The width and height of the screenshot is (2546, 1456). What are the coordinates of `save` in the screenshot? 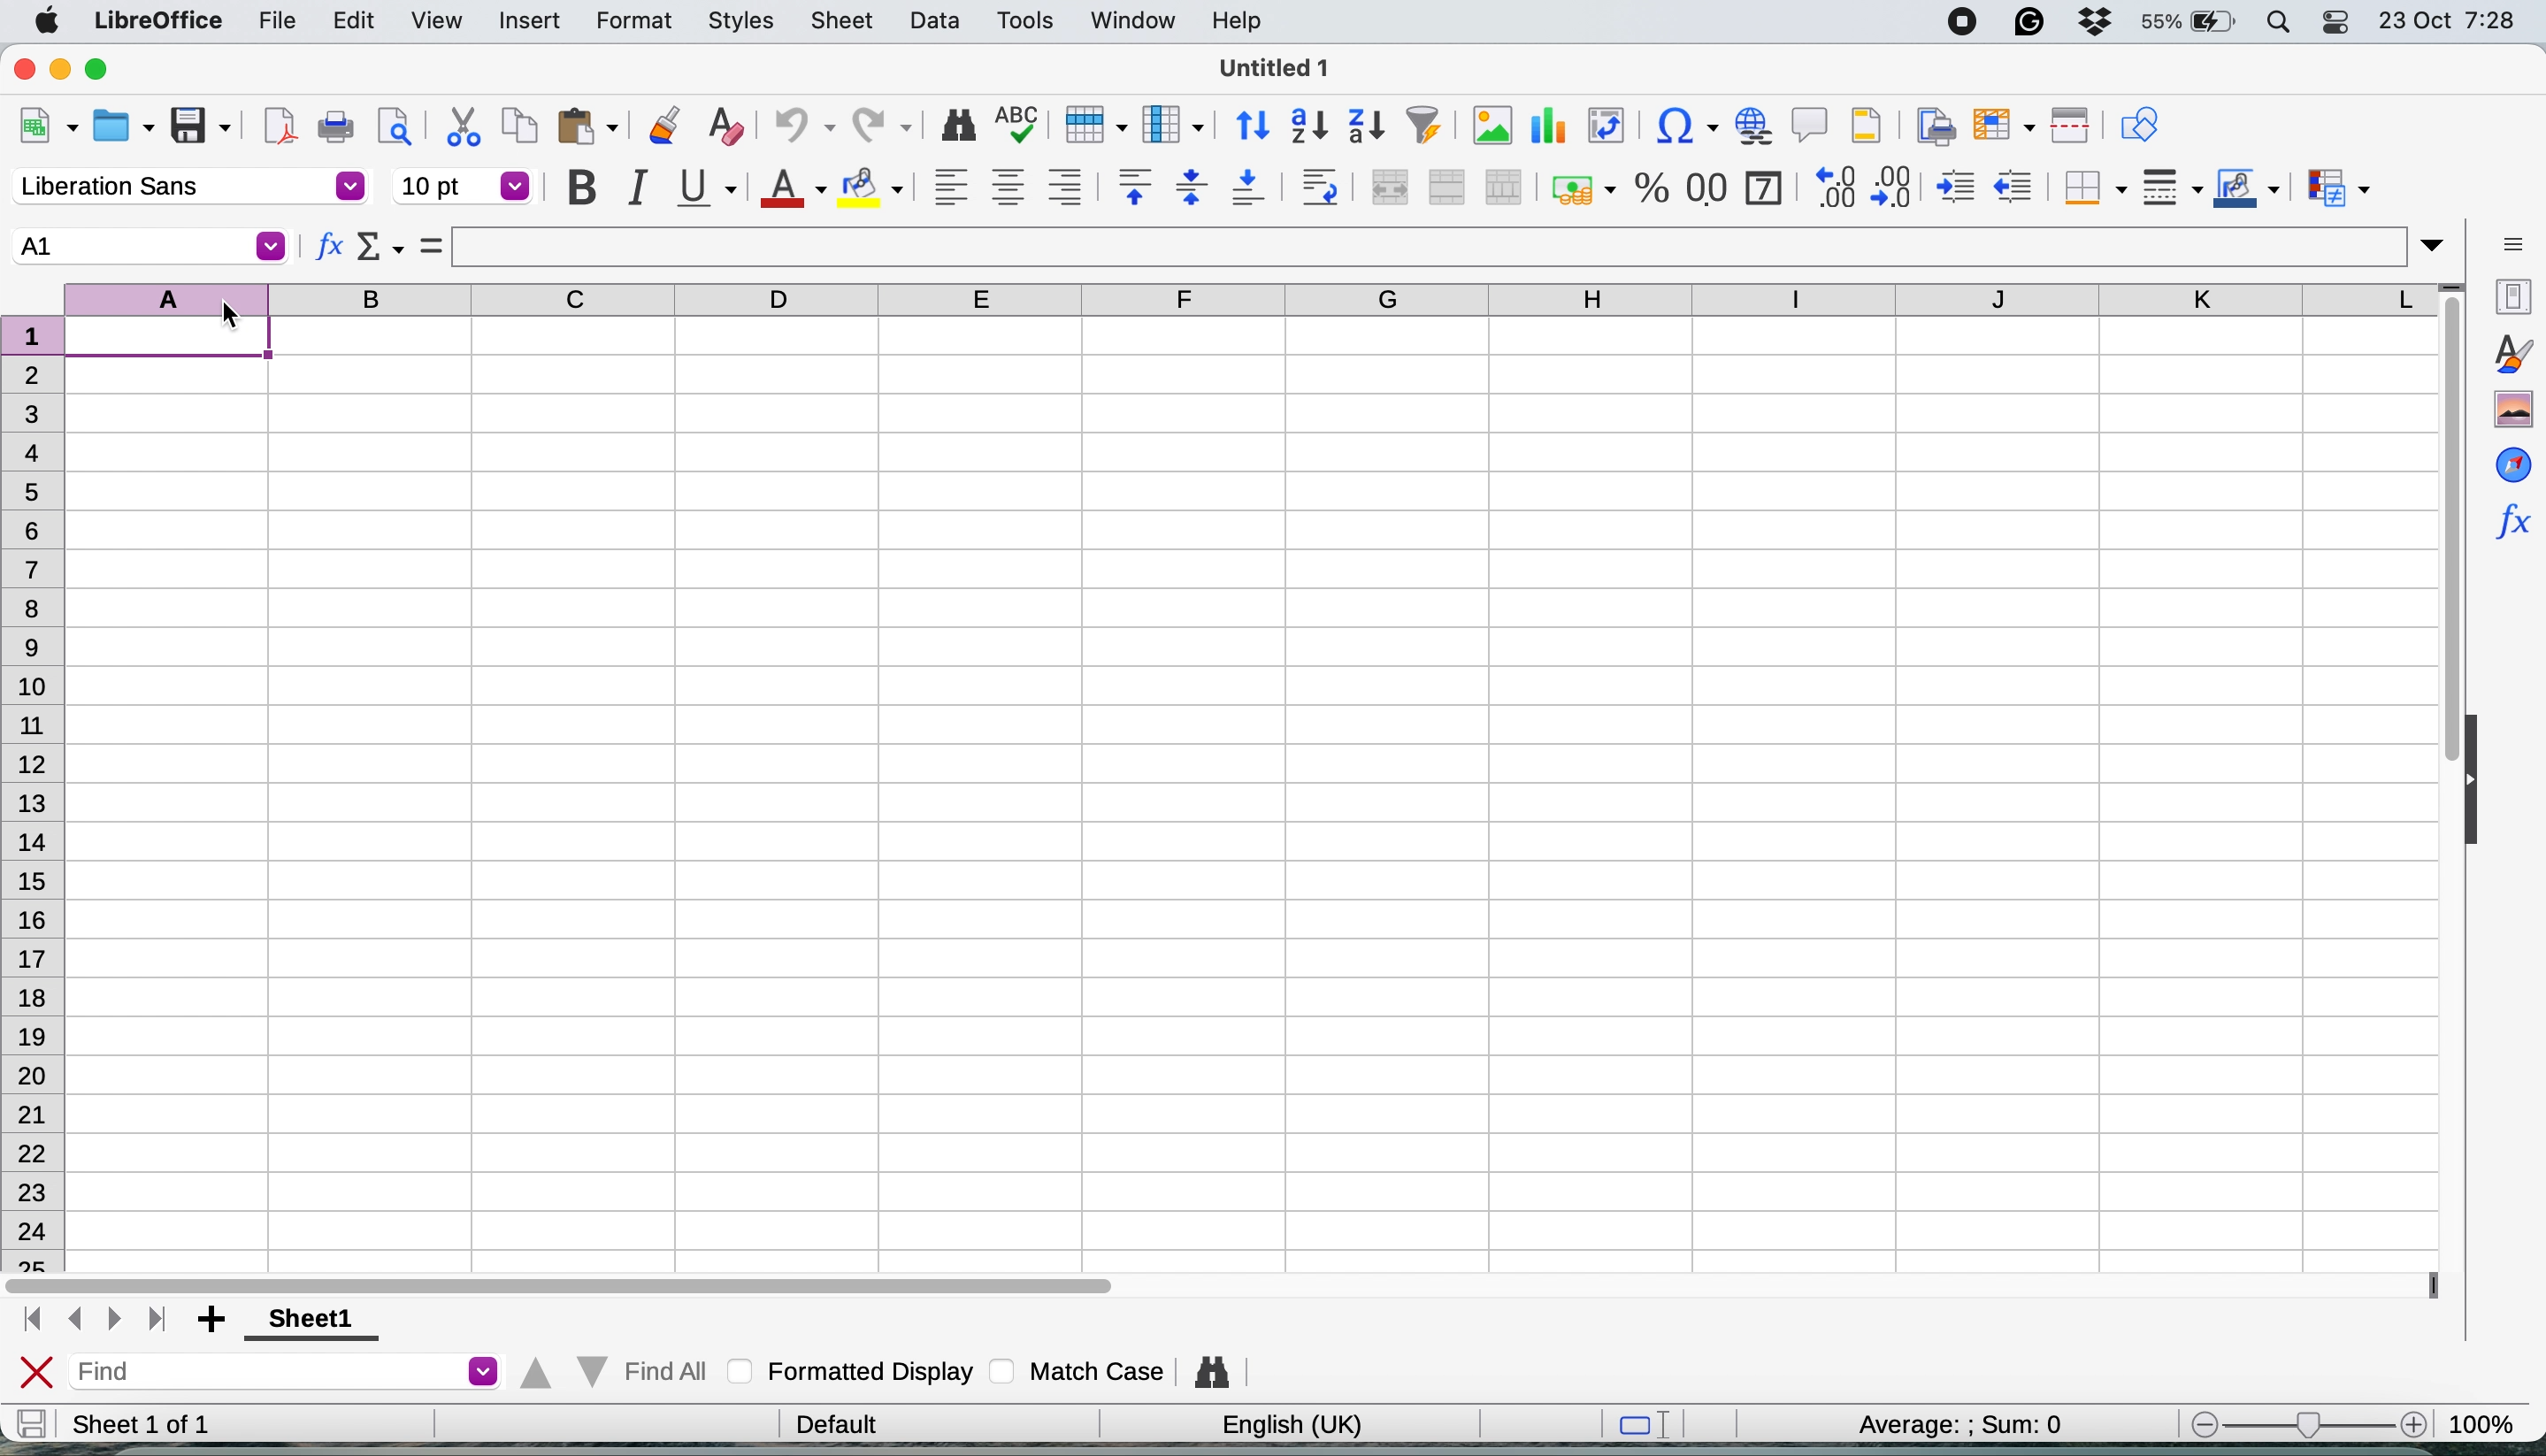 It's located at (203, 125).